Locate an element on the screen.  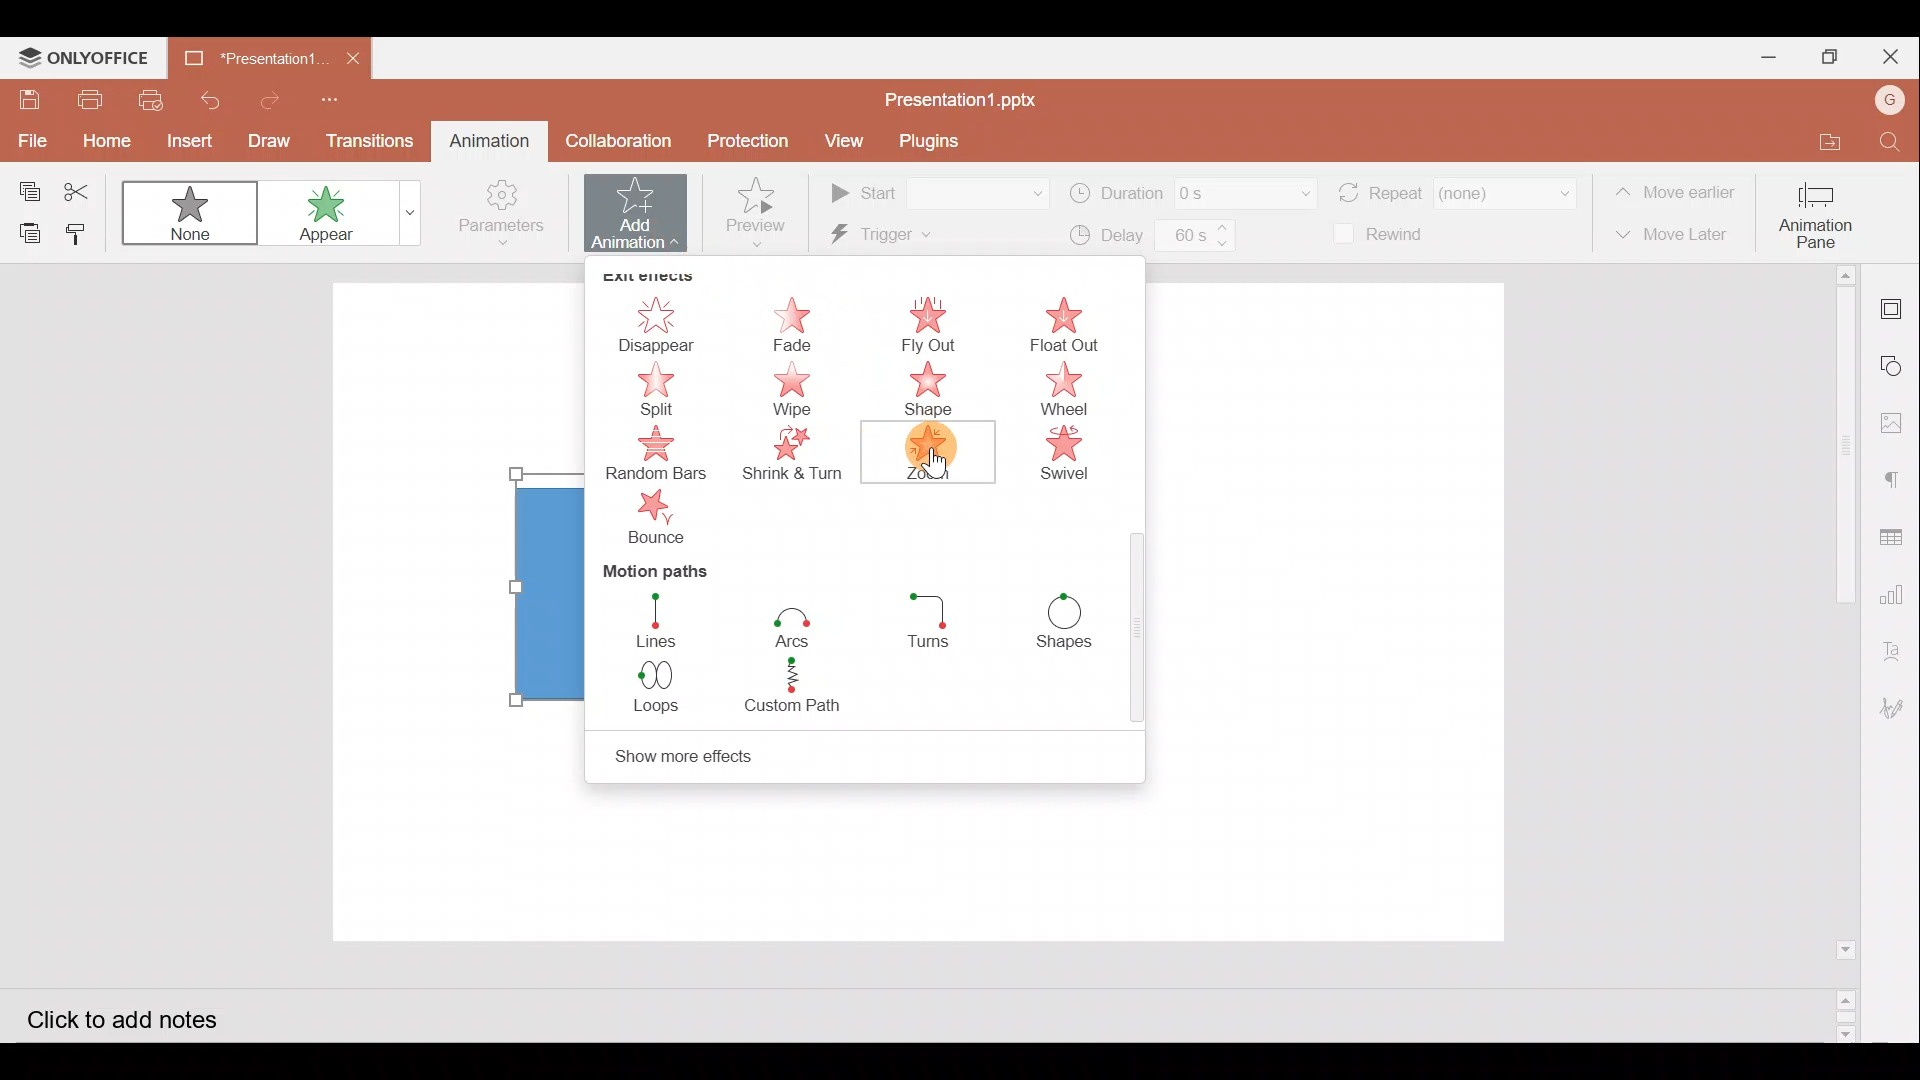
More is located at coordinates (404, 217).